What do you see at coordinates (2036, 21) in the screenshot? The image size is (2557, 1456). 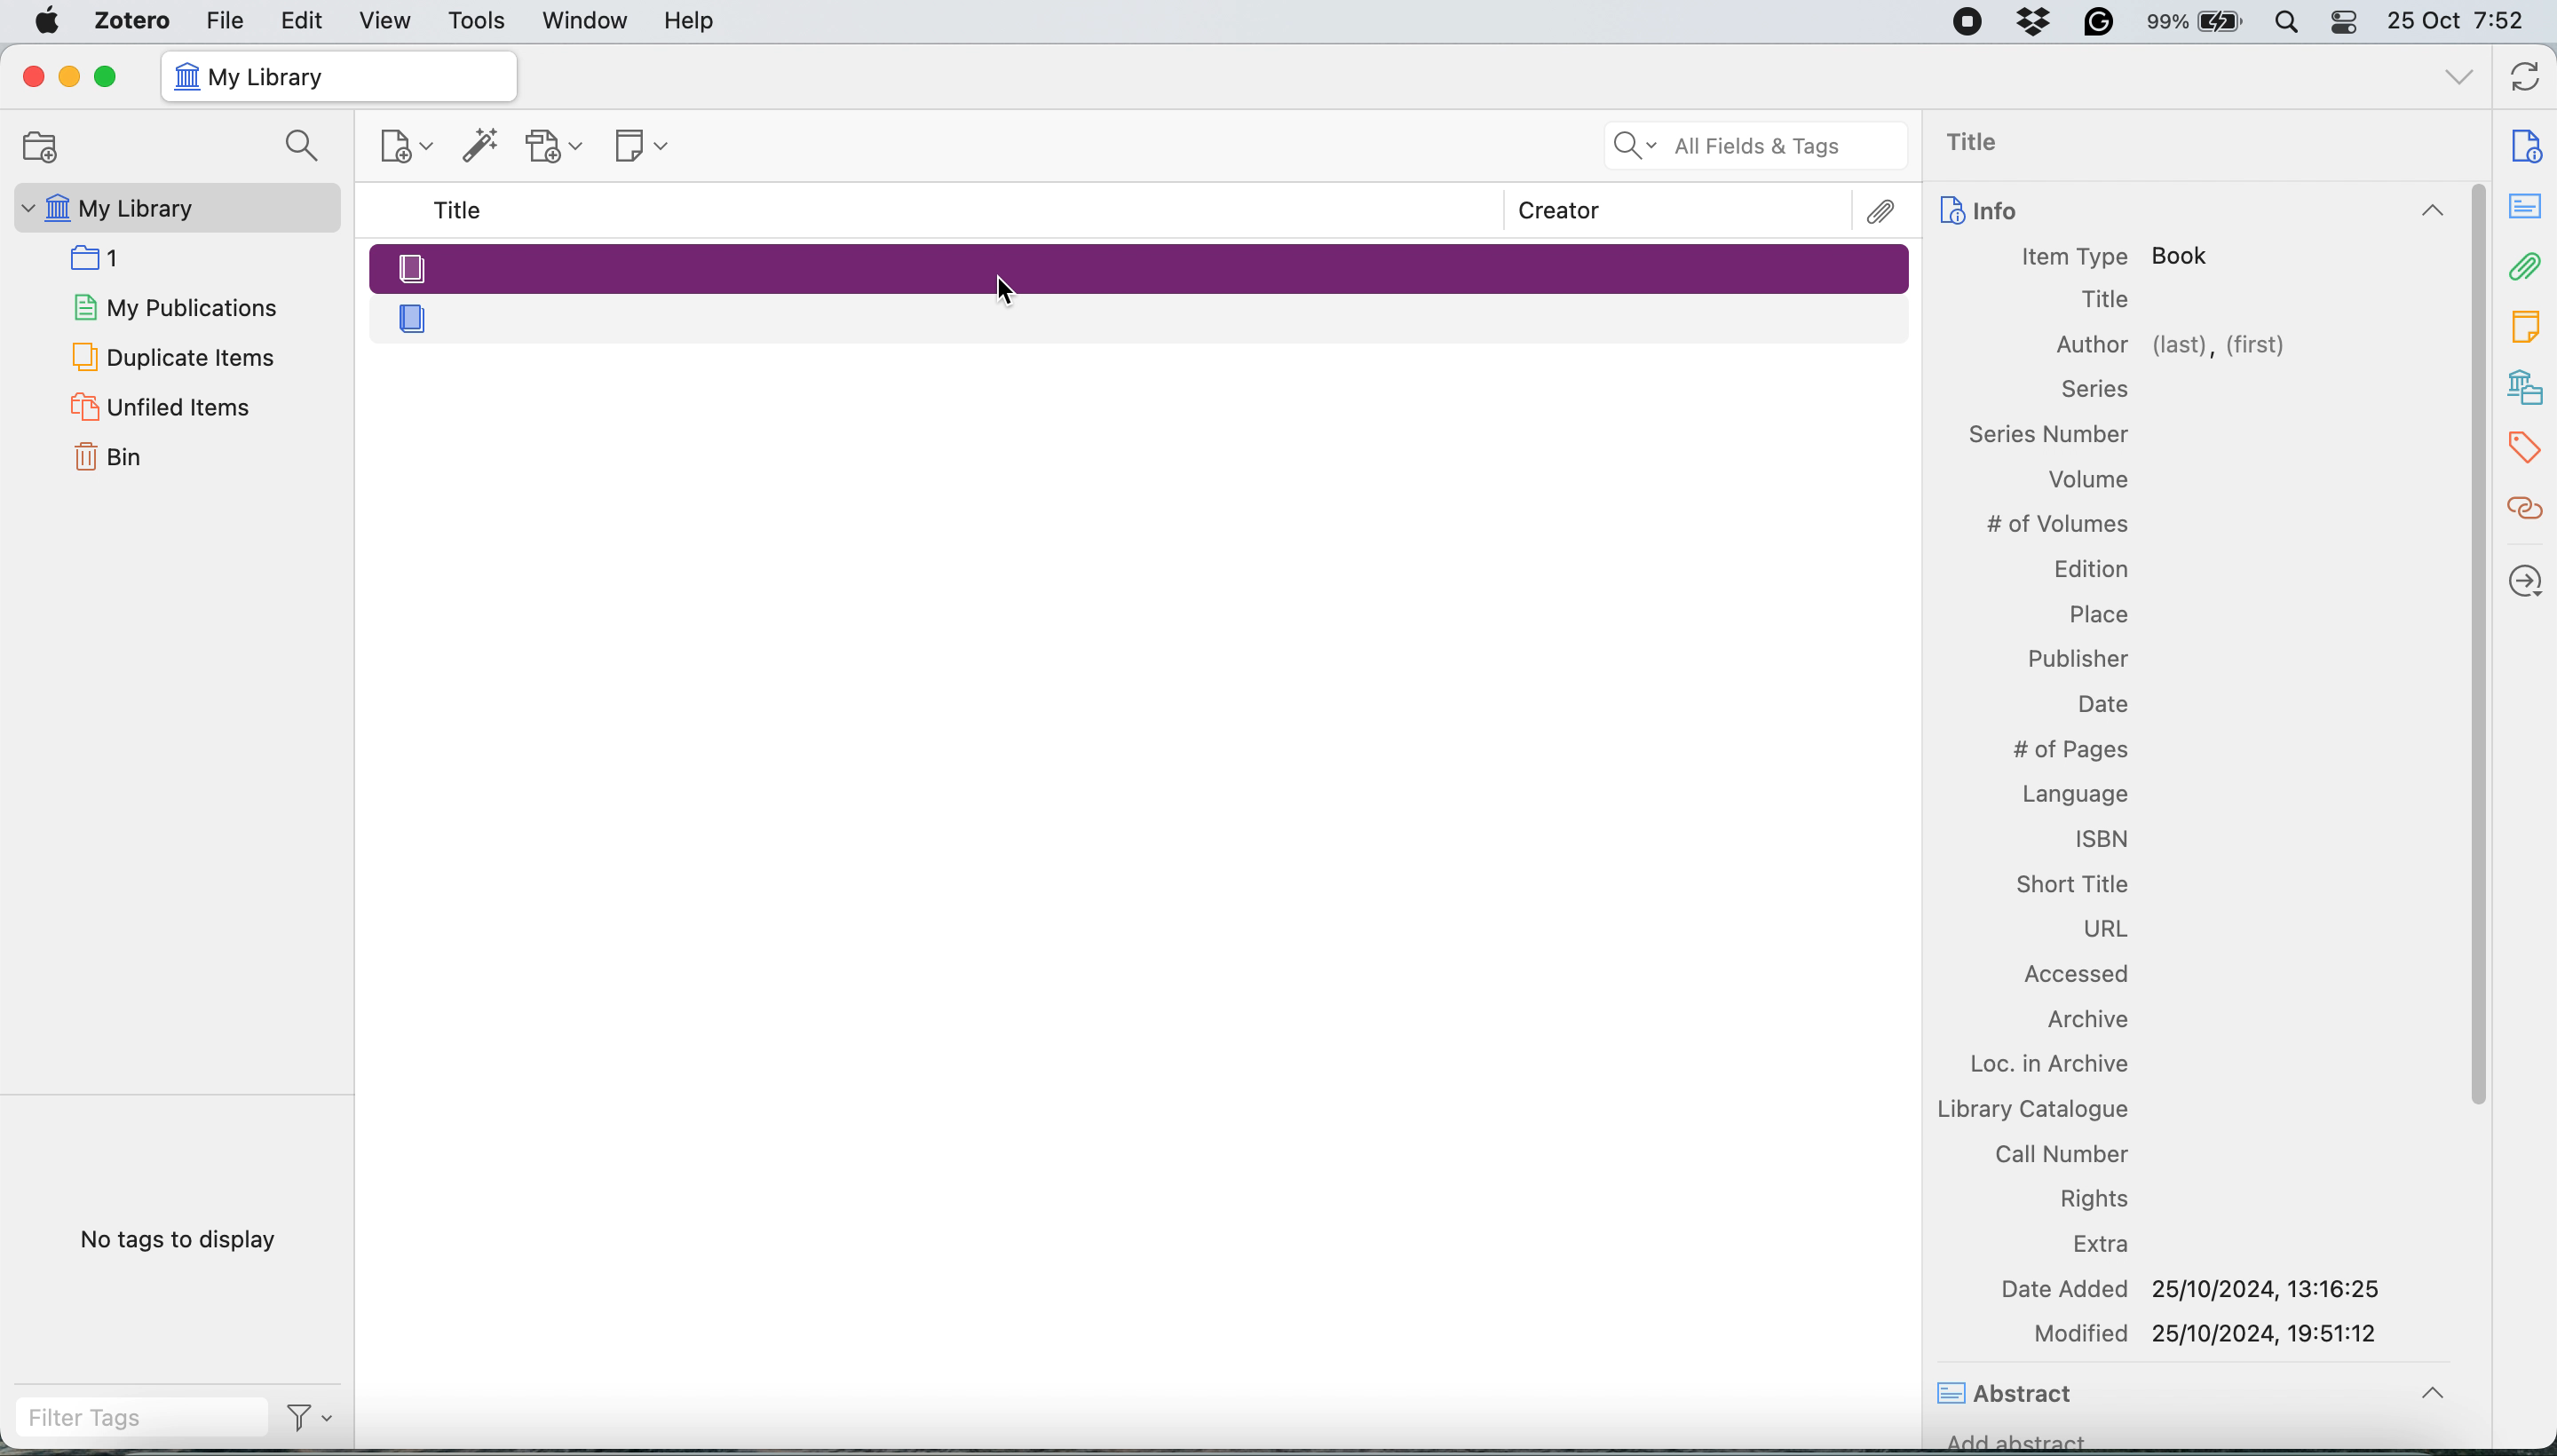 I see `Dropbox` at bounding box center [2036, 21].